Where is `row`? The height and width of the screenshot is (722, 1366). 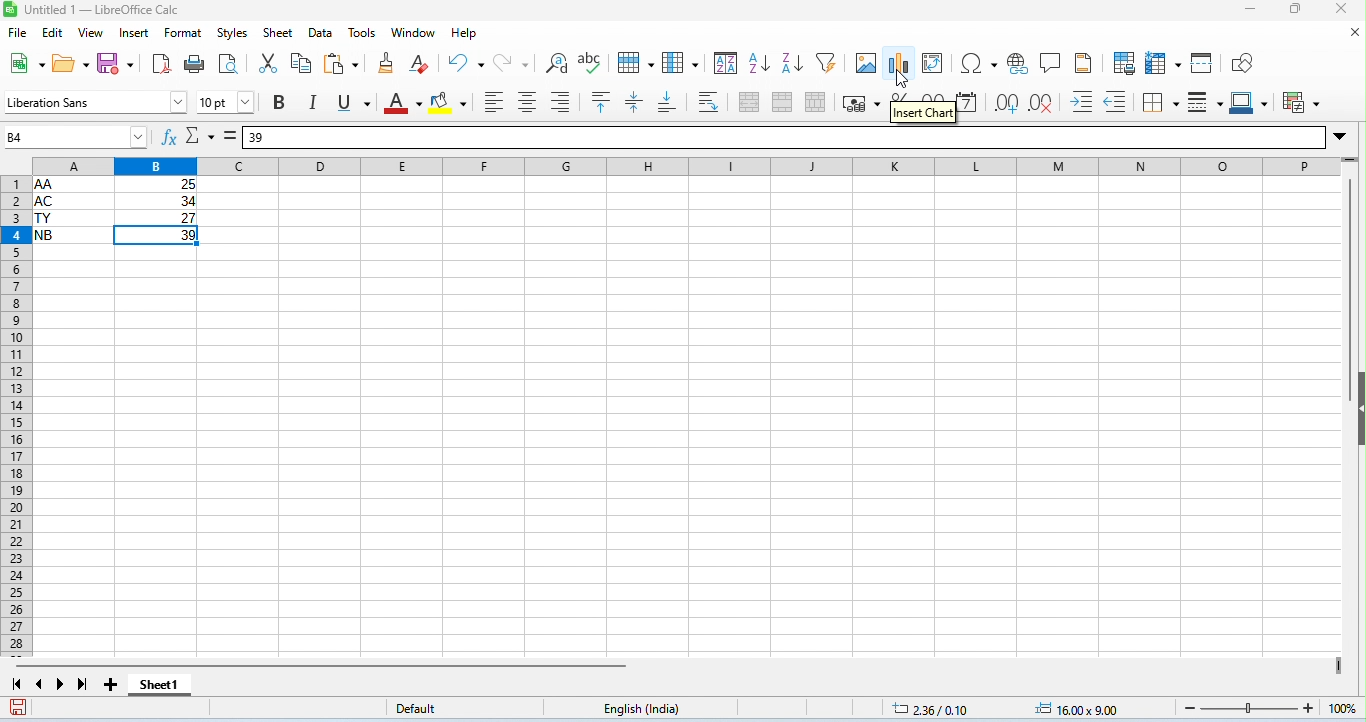 row is located at coordinates (636, 63).